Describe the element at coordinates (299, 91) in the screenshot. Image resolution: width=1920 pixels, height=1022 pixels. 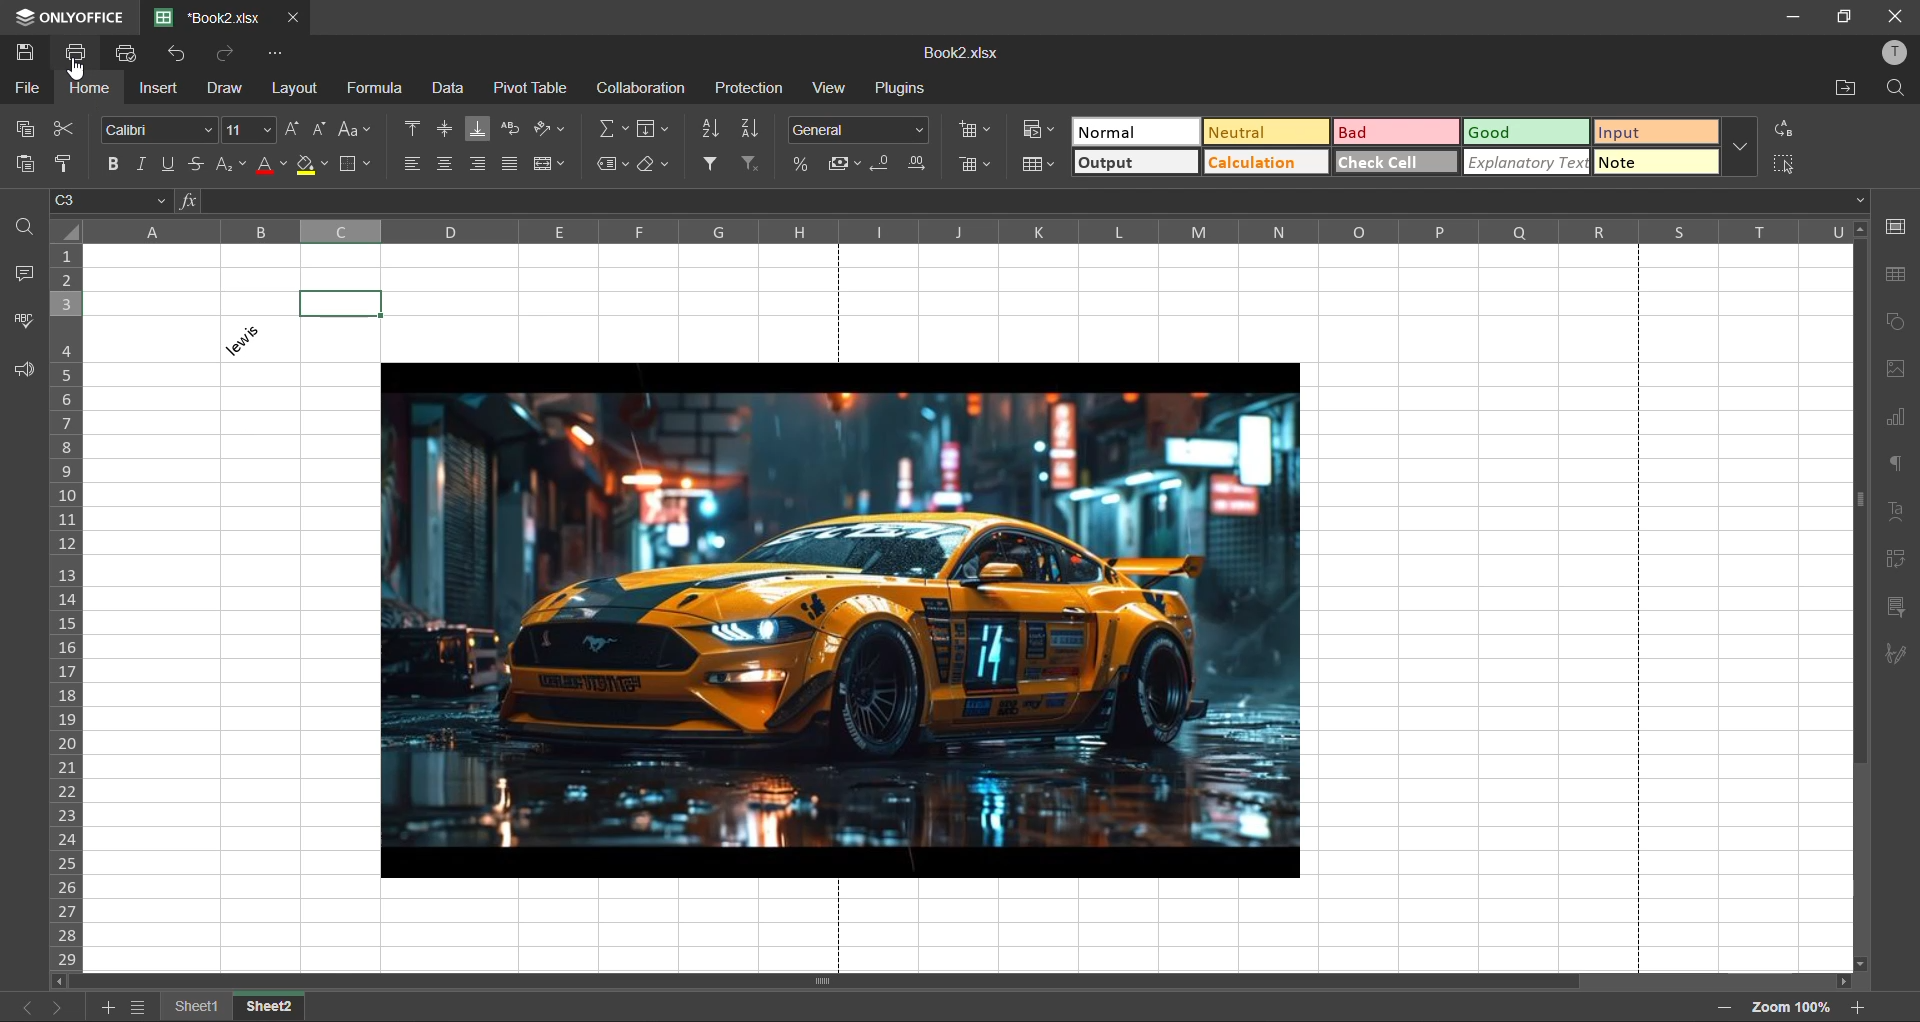
I see `layout` at that location.